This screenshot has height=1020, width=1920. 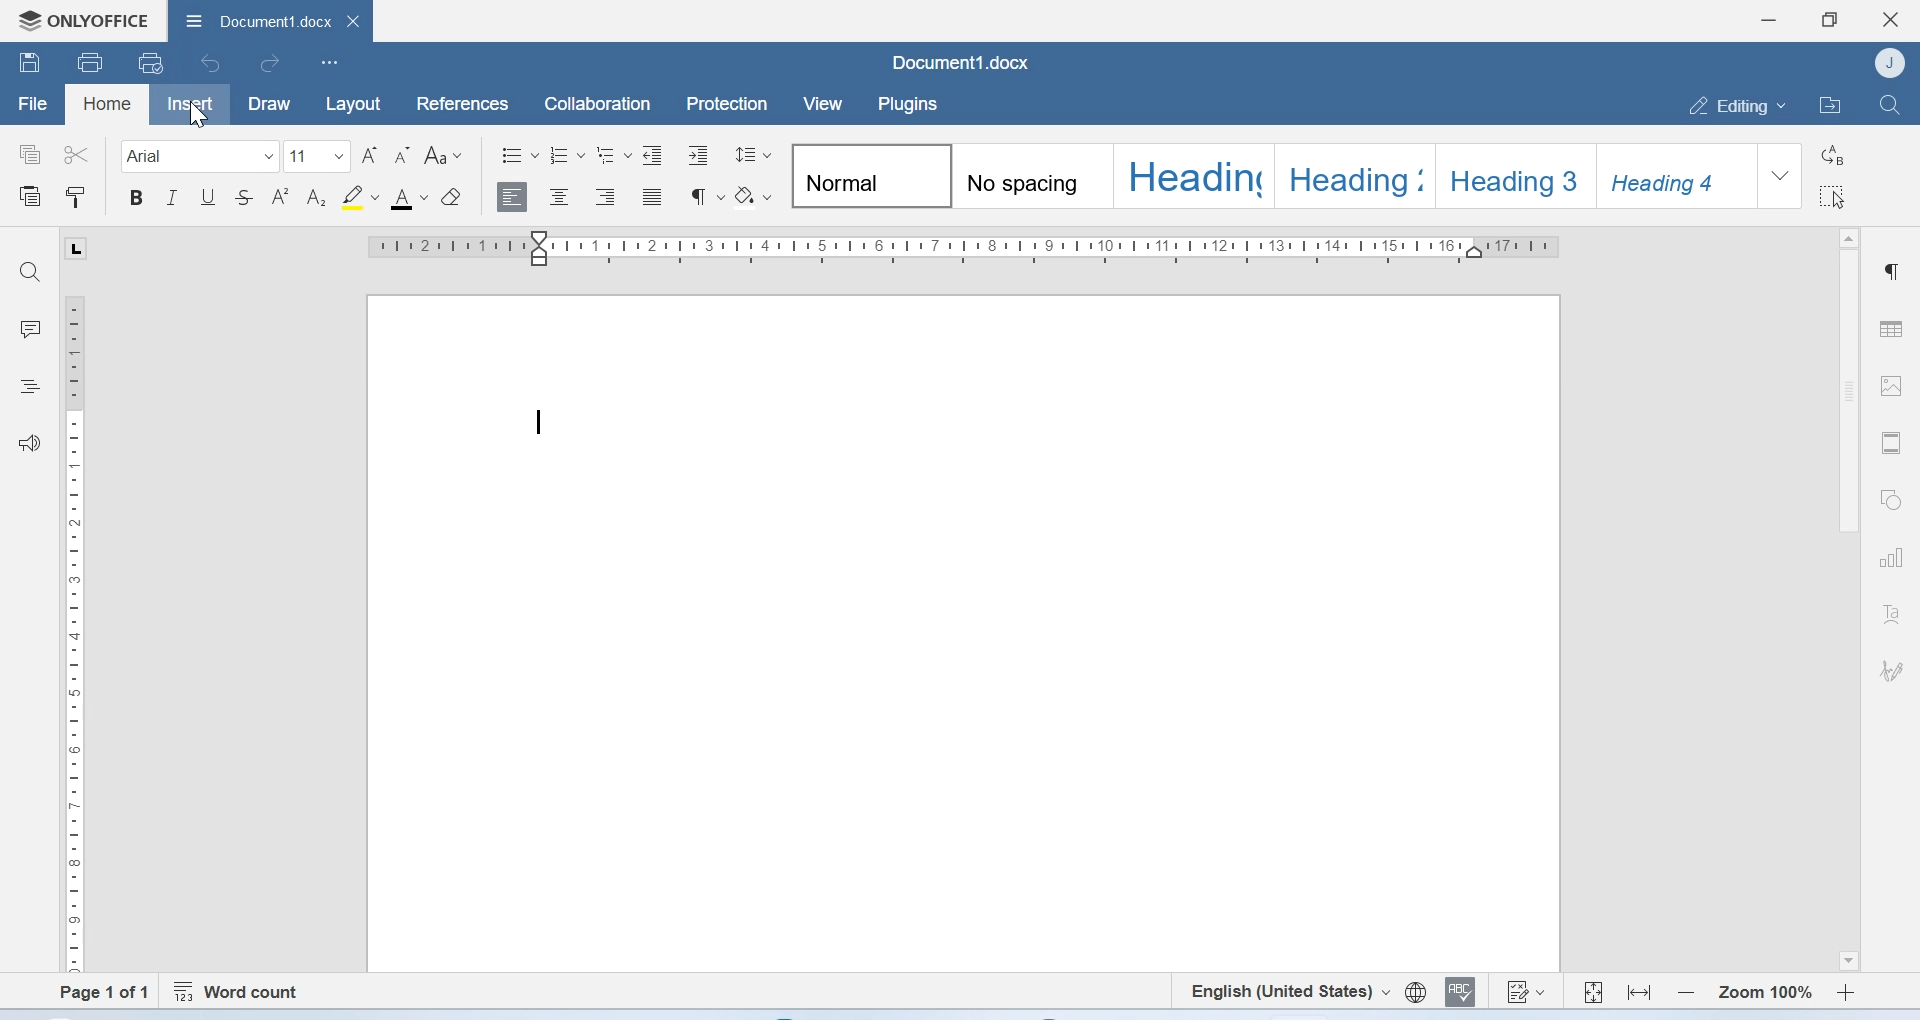 What do you see at coordinates (870, 176) in the screenshot?
I see `Normal` at bounding box center [870, 176].